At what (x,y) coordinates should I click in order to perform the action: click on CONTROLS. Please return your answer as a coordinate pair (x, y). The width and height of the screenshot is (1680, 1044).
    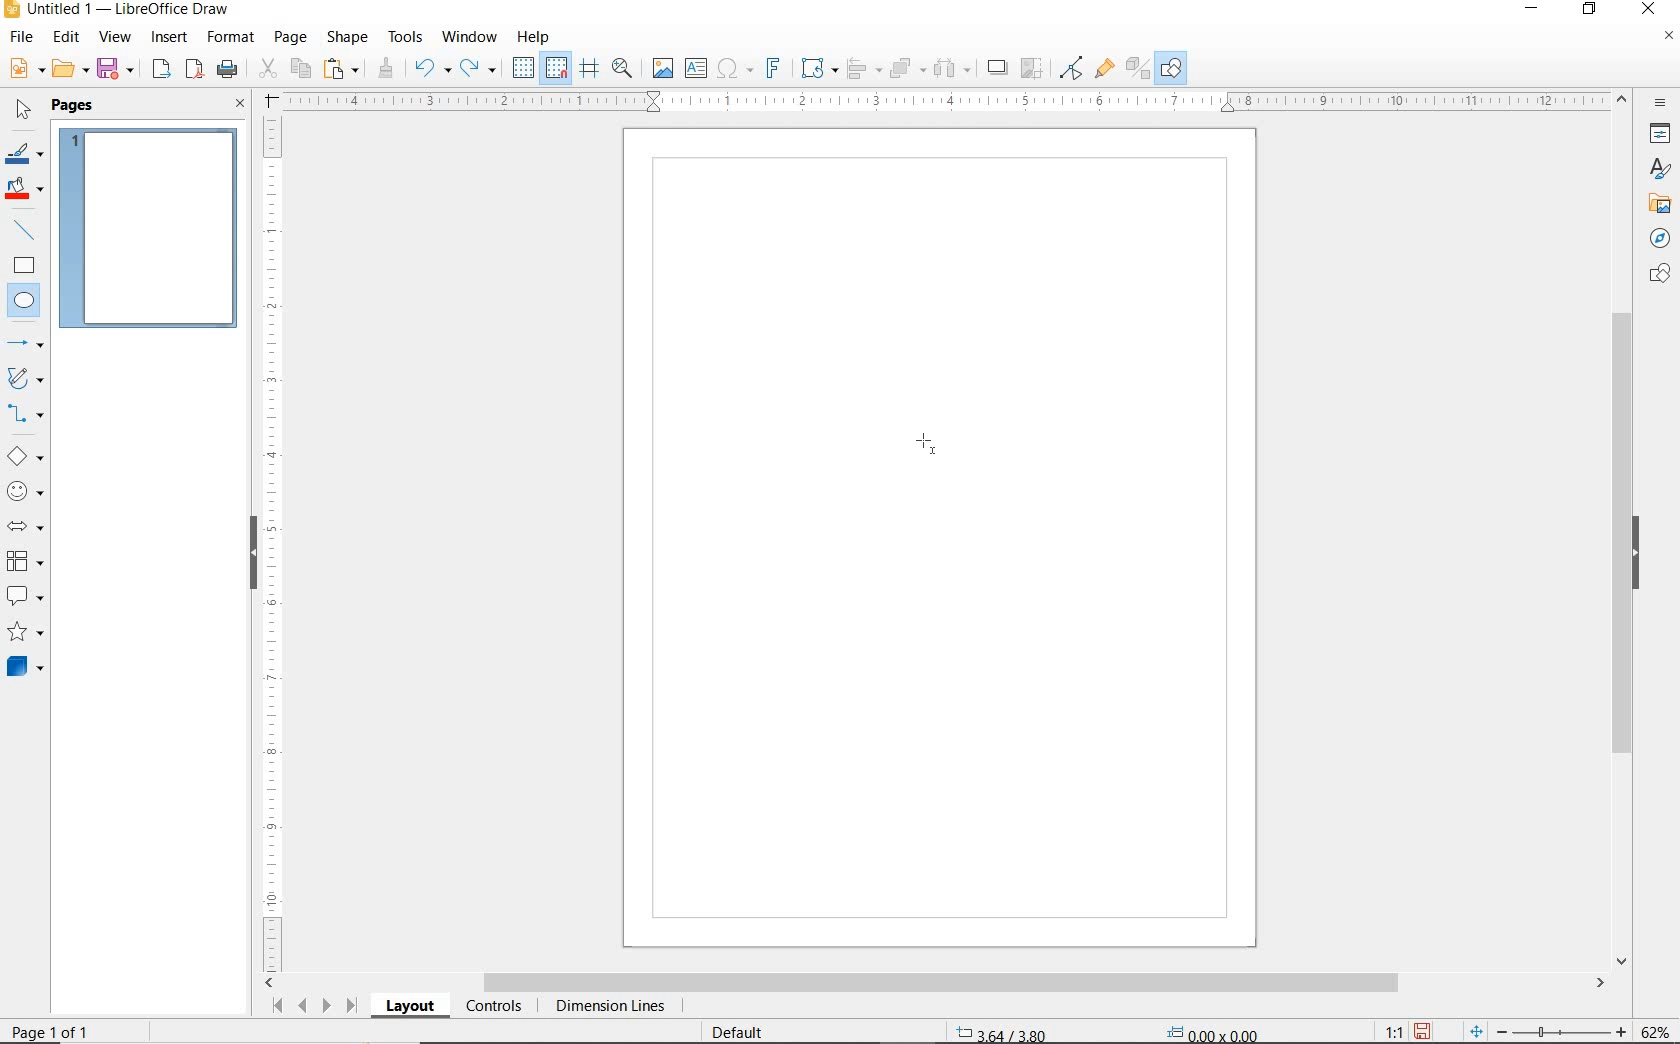
    Looking at the image, I should click on (496, 1008).